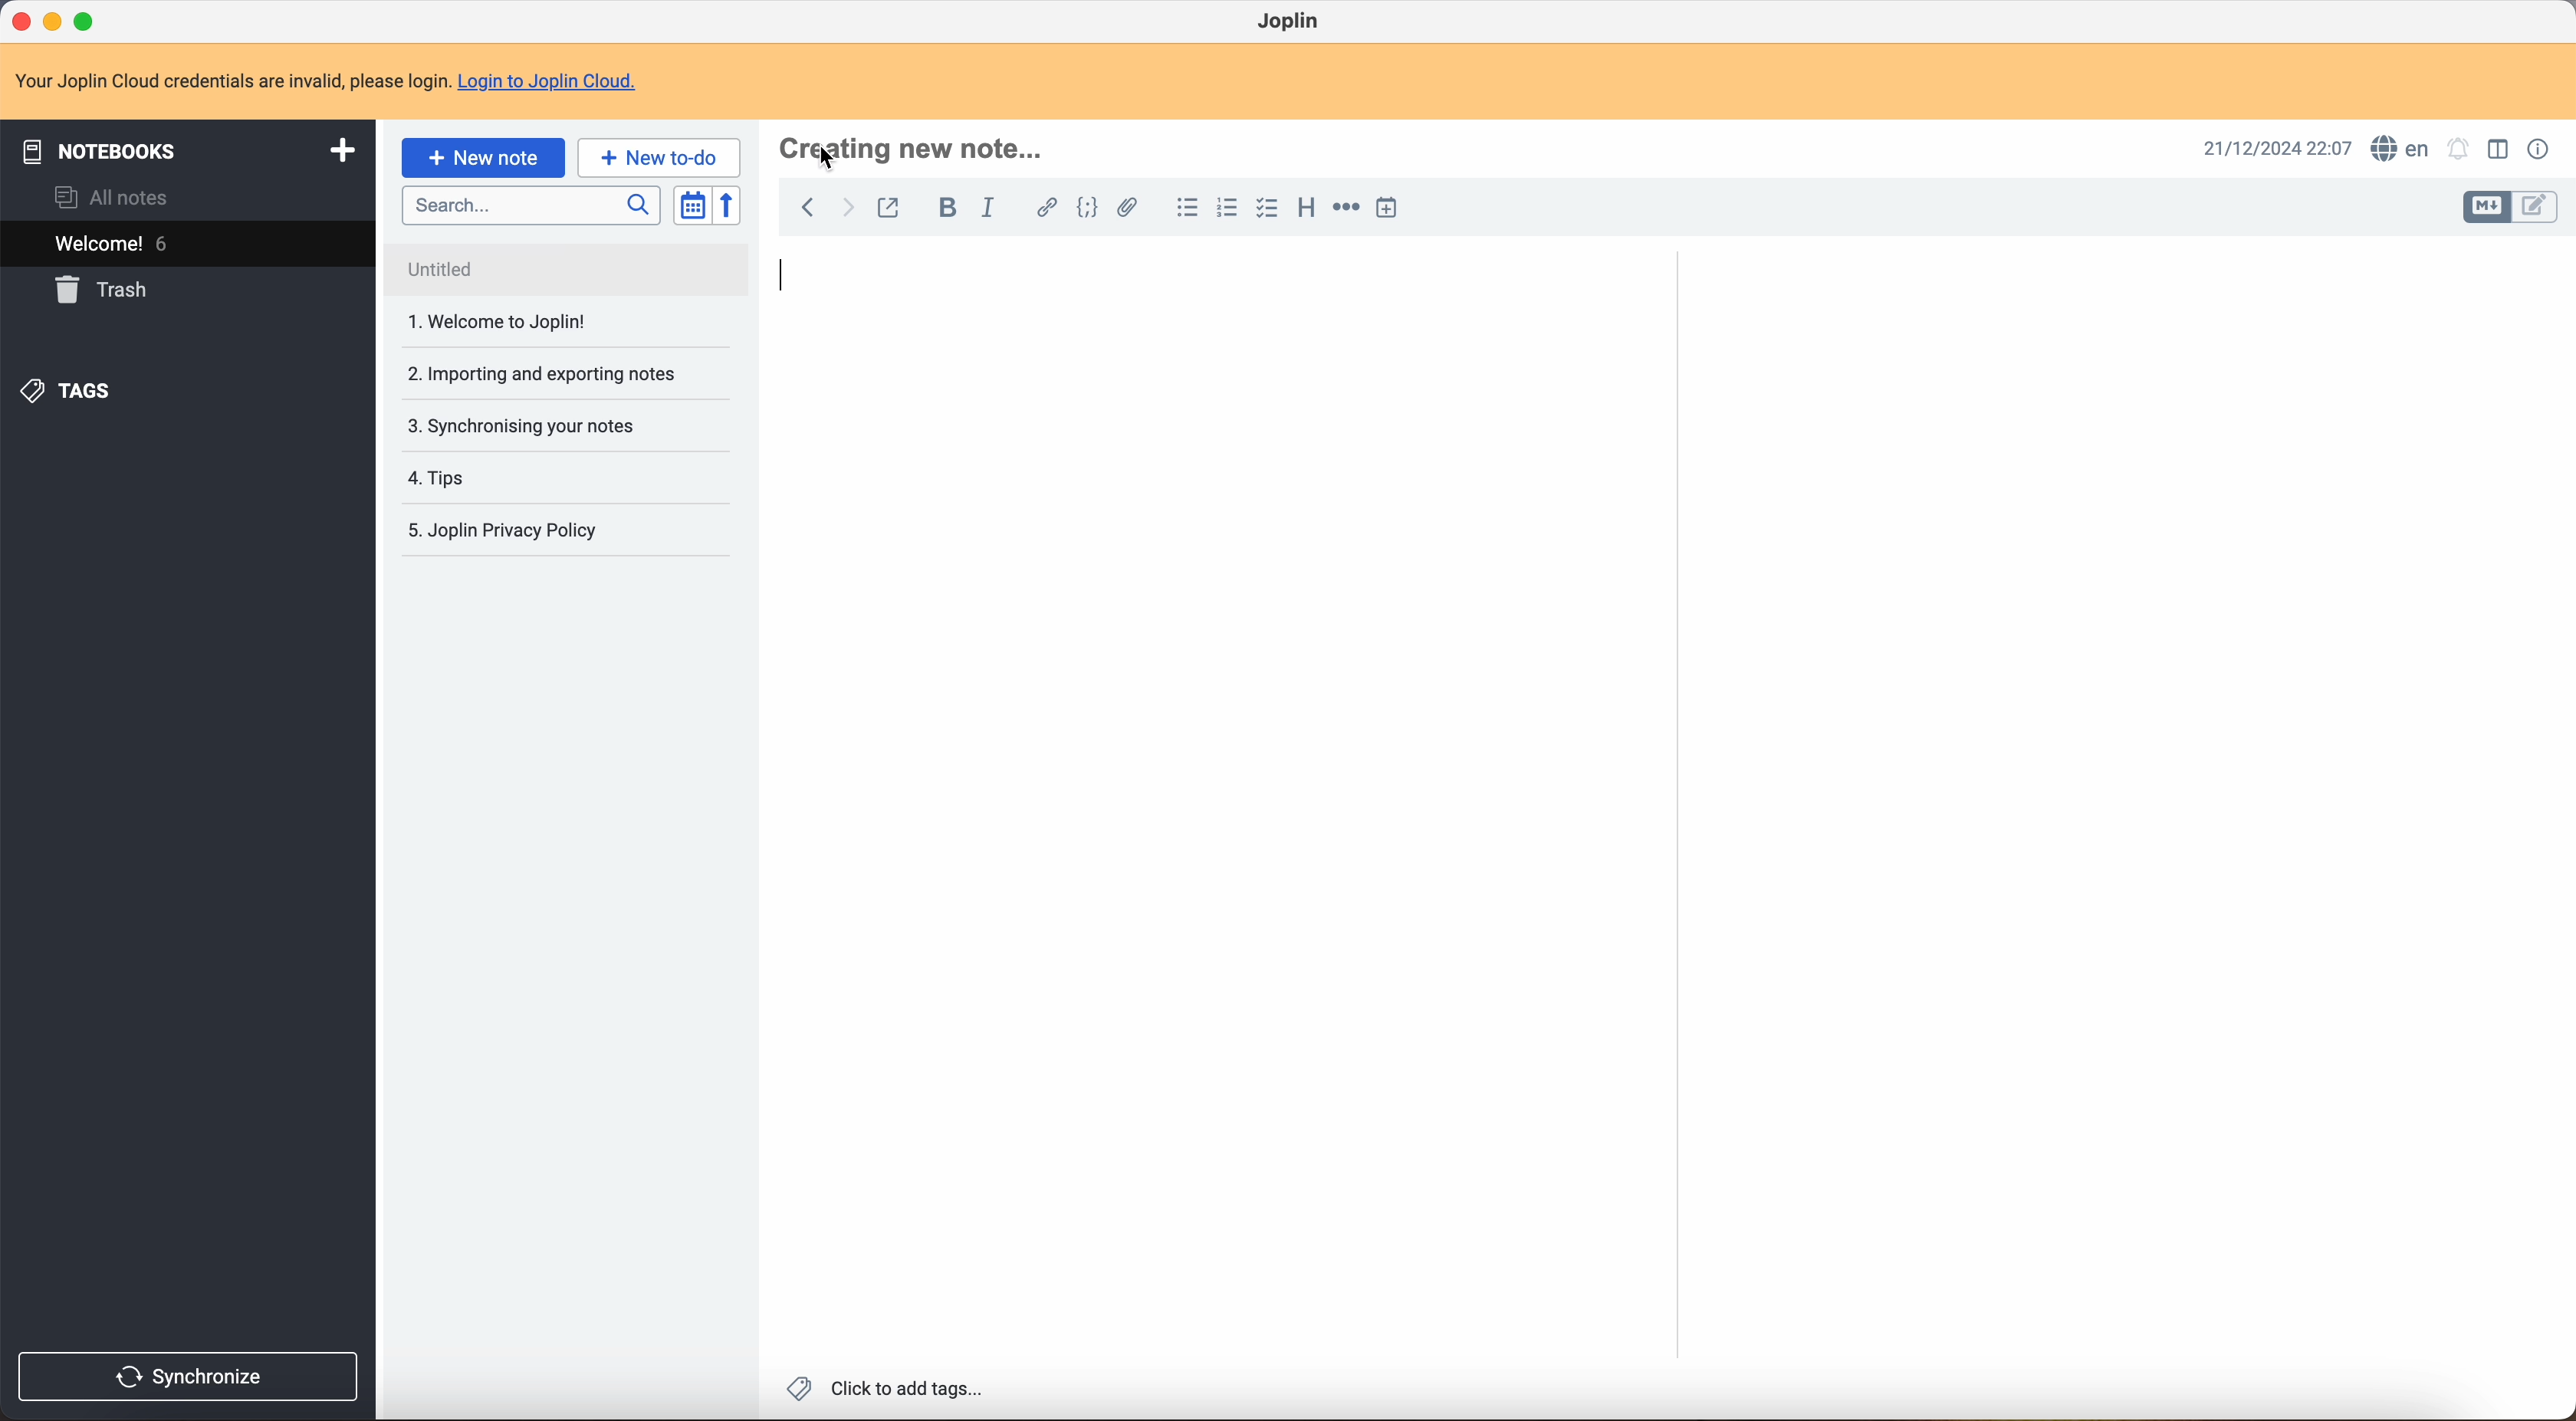  What do you see at coordinates (831, 160) in the screenshot?
I see `Cursor` at bounding box center [831, 160].